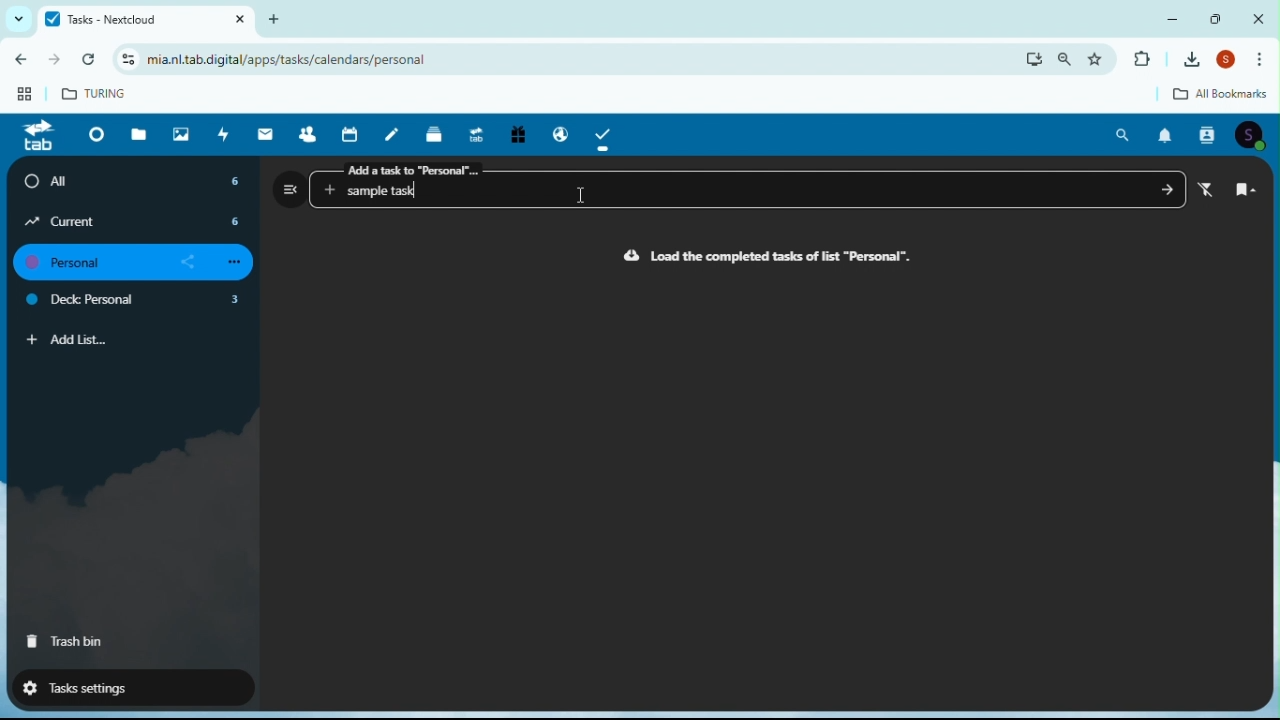  Describe the element at coordinates (66, 642) in the screenshot. I see `trashbin` at that location.